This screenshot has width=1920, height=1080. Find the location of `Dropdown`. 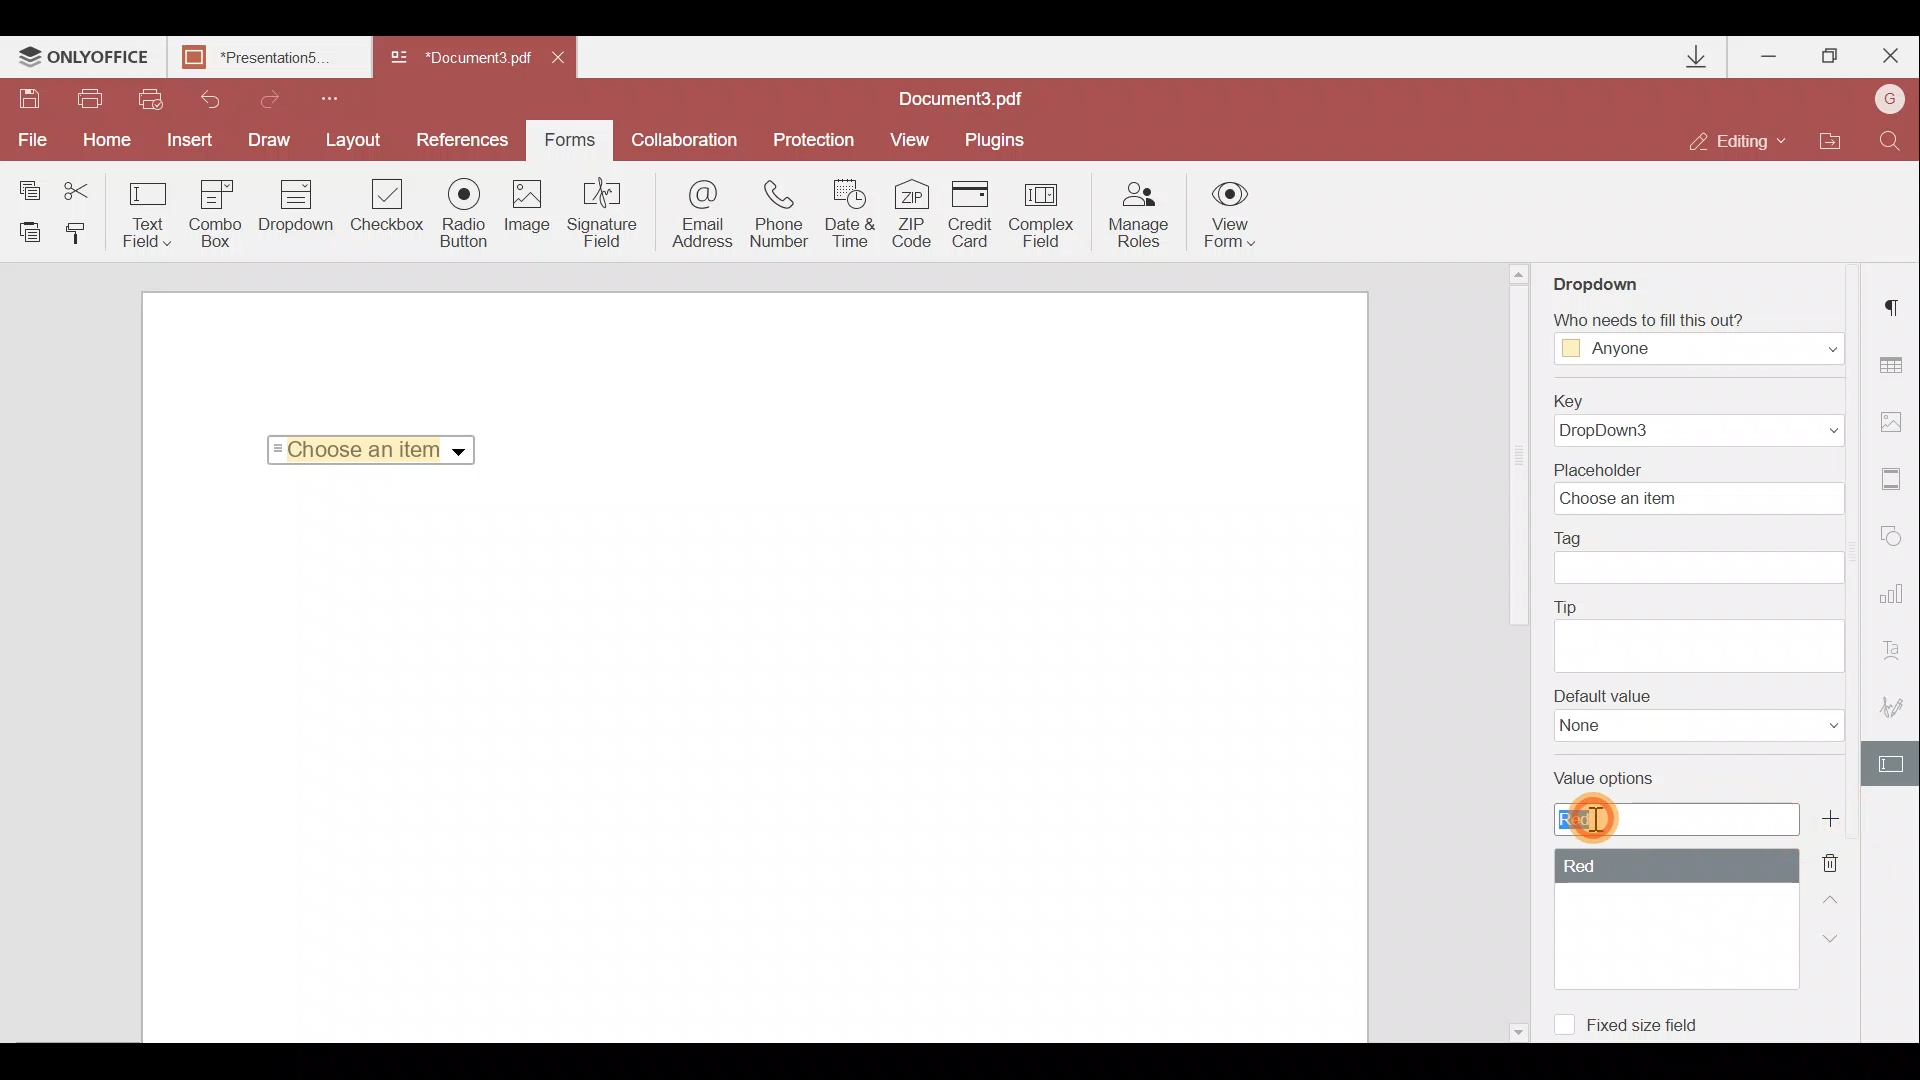

Dropdown is located at coordinates (1603, 282).